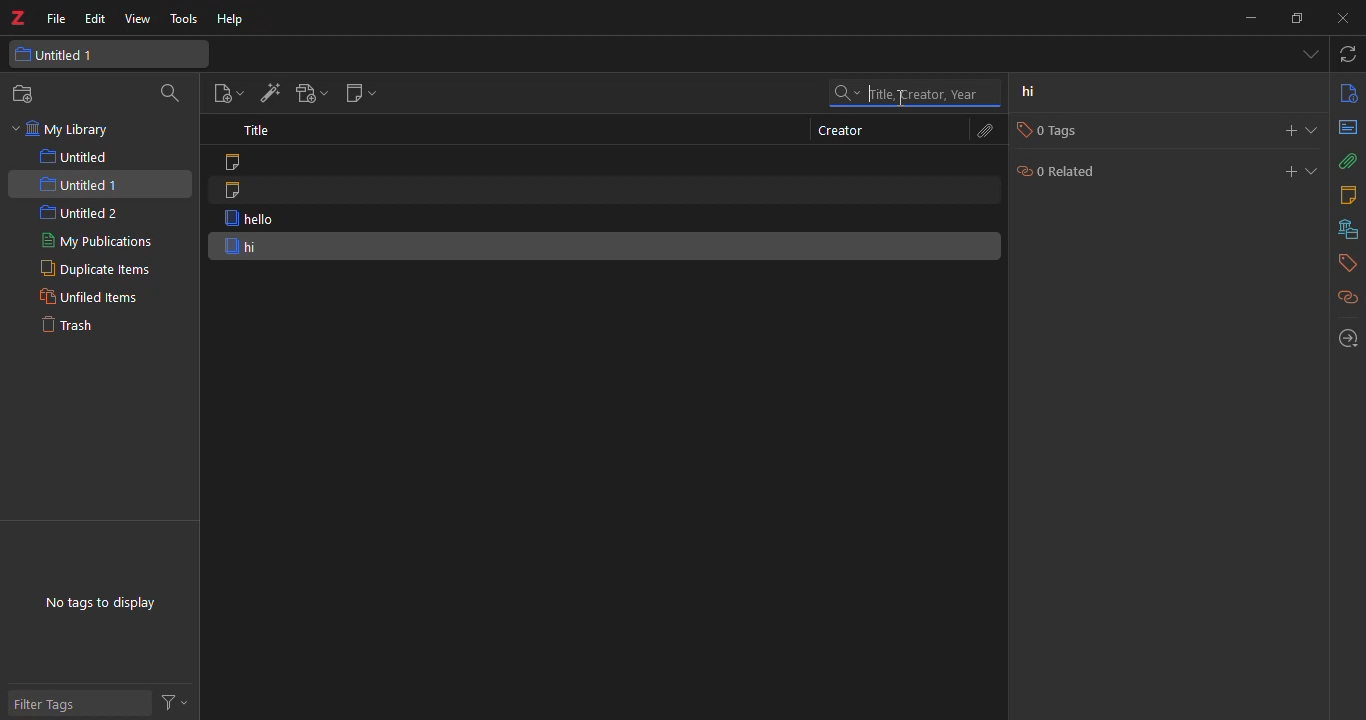 Image resolution: width=1366 pixels, height=720 pixels. Describe the element at coordinates (914, 93) in the screenshot. I see `title, creator, year` at that location.